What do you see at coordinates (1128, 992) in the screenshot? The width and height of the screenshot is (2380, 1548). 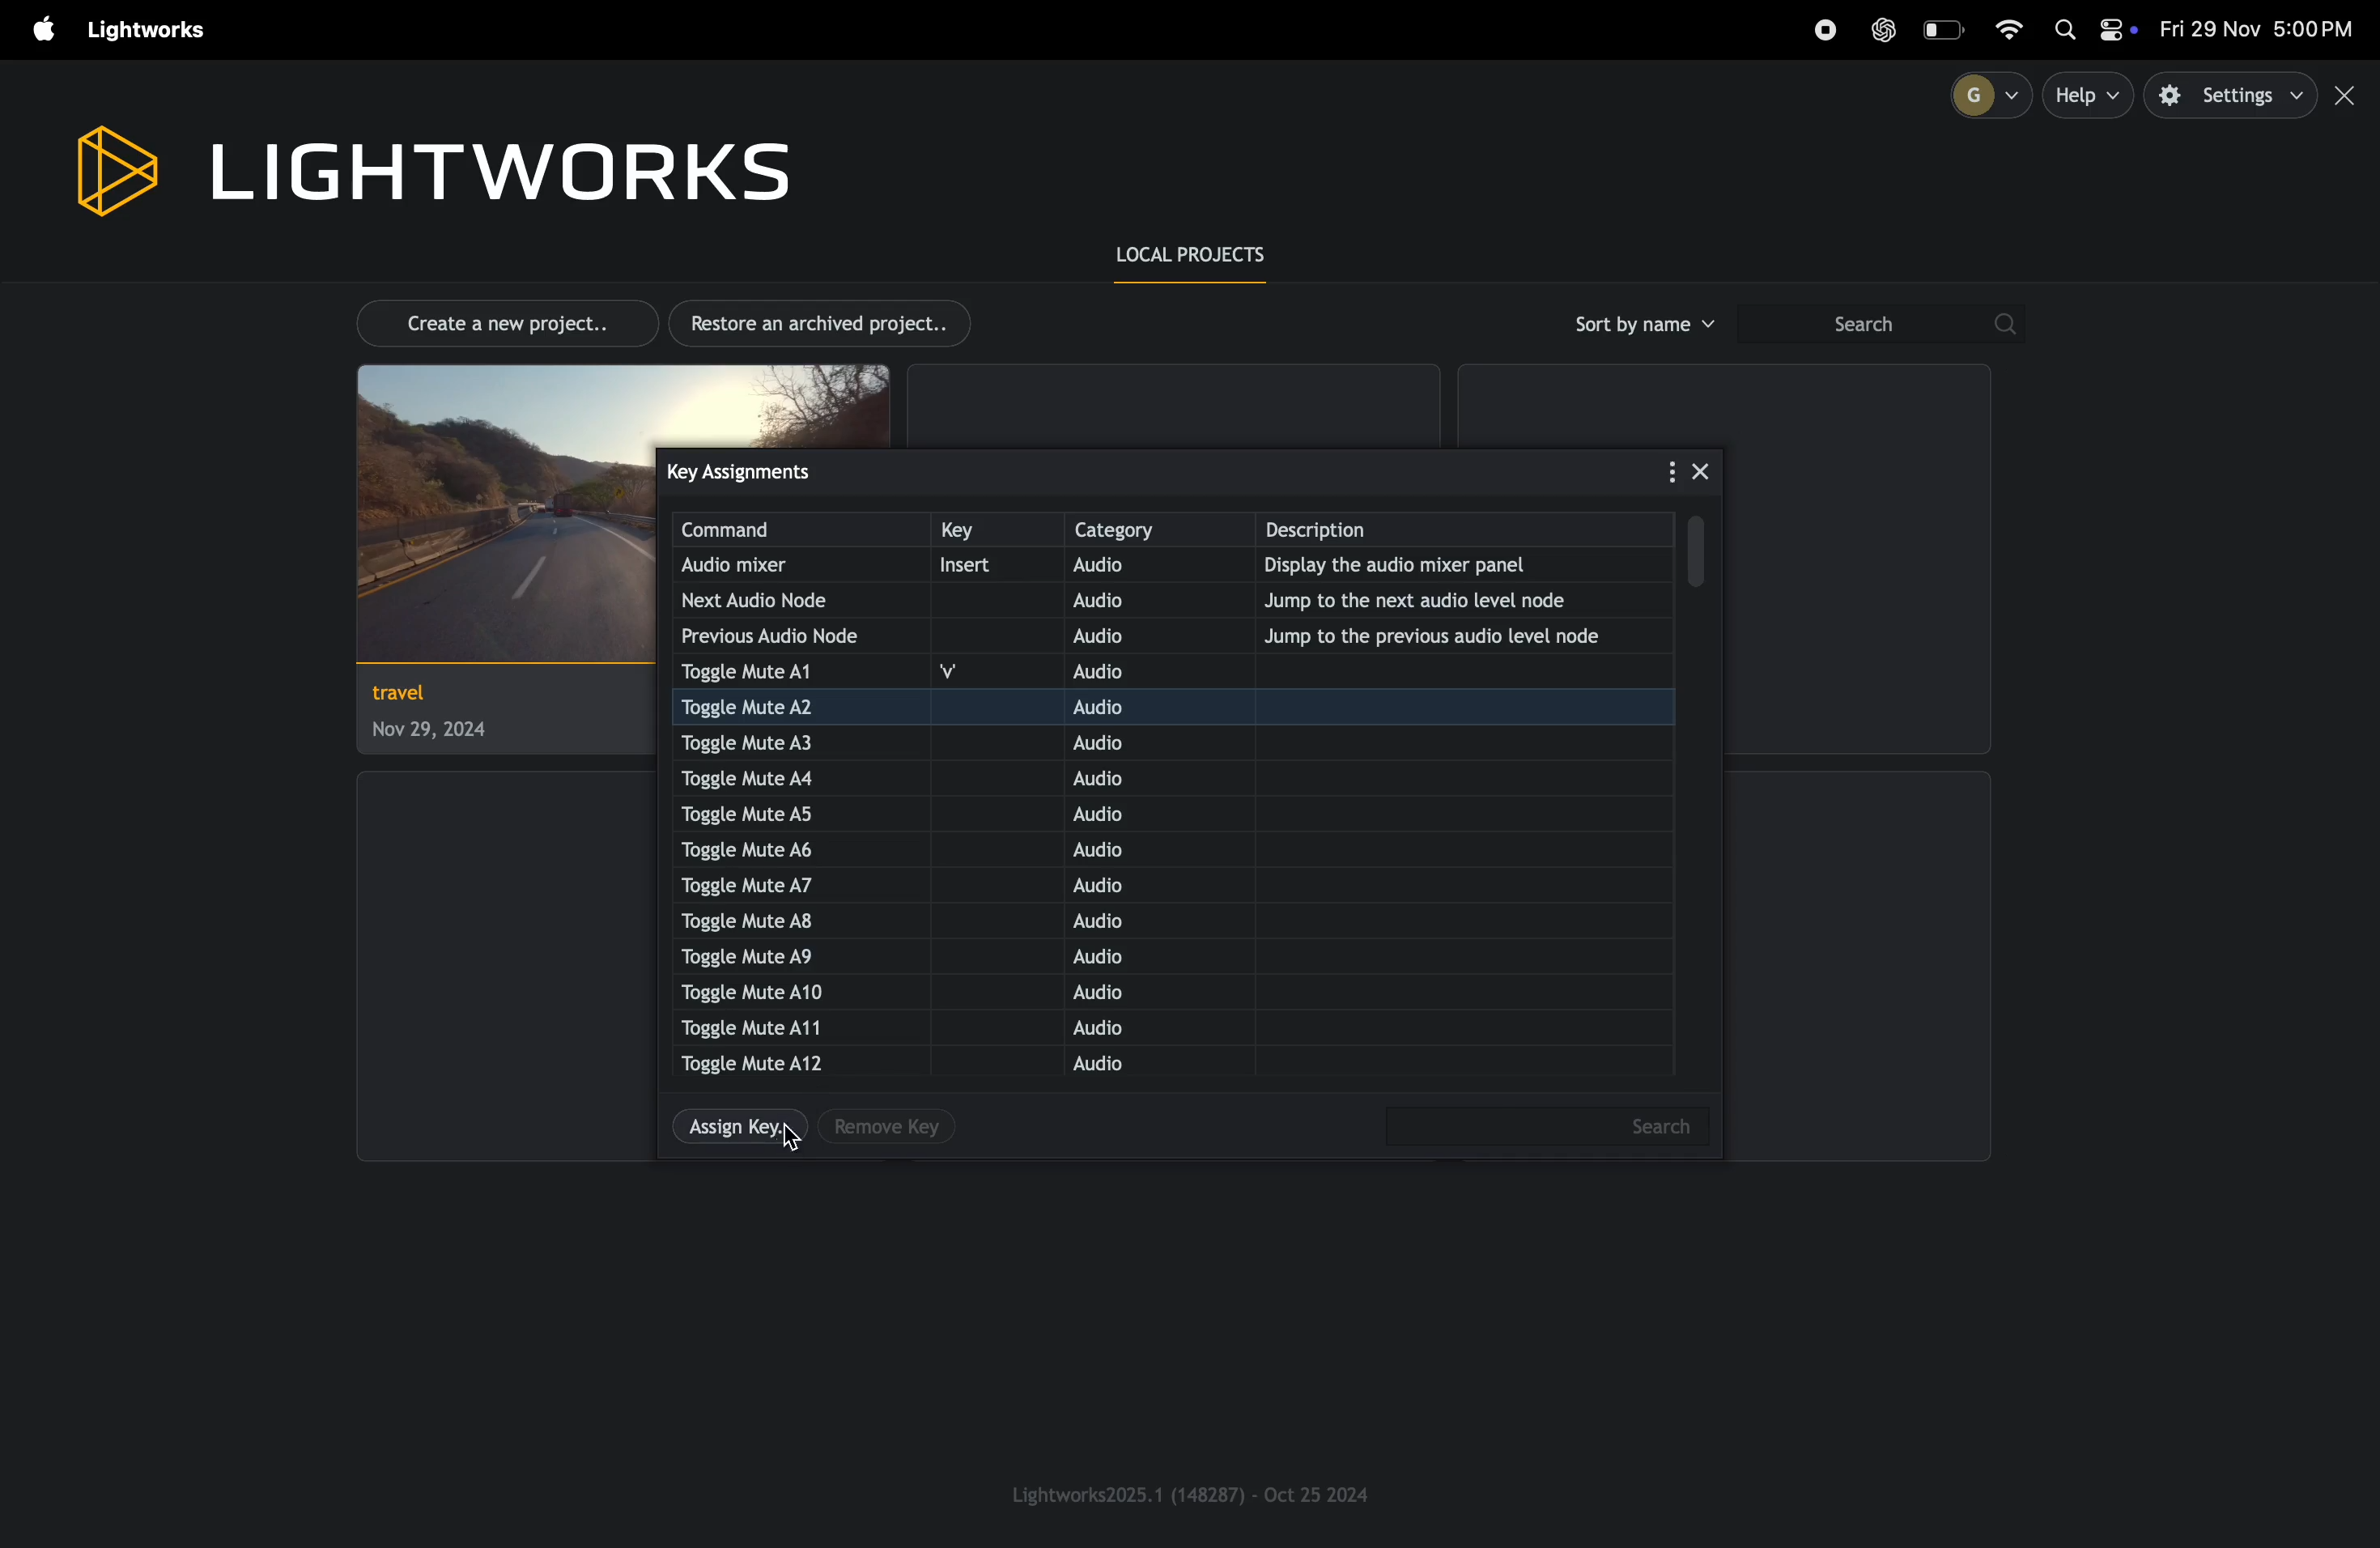 I see `audio` at bounding box center [1128, 992].